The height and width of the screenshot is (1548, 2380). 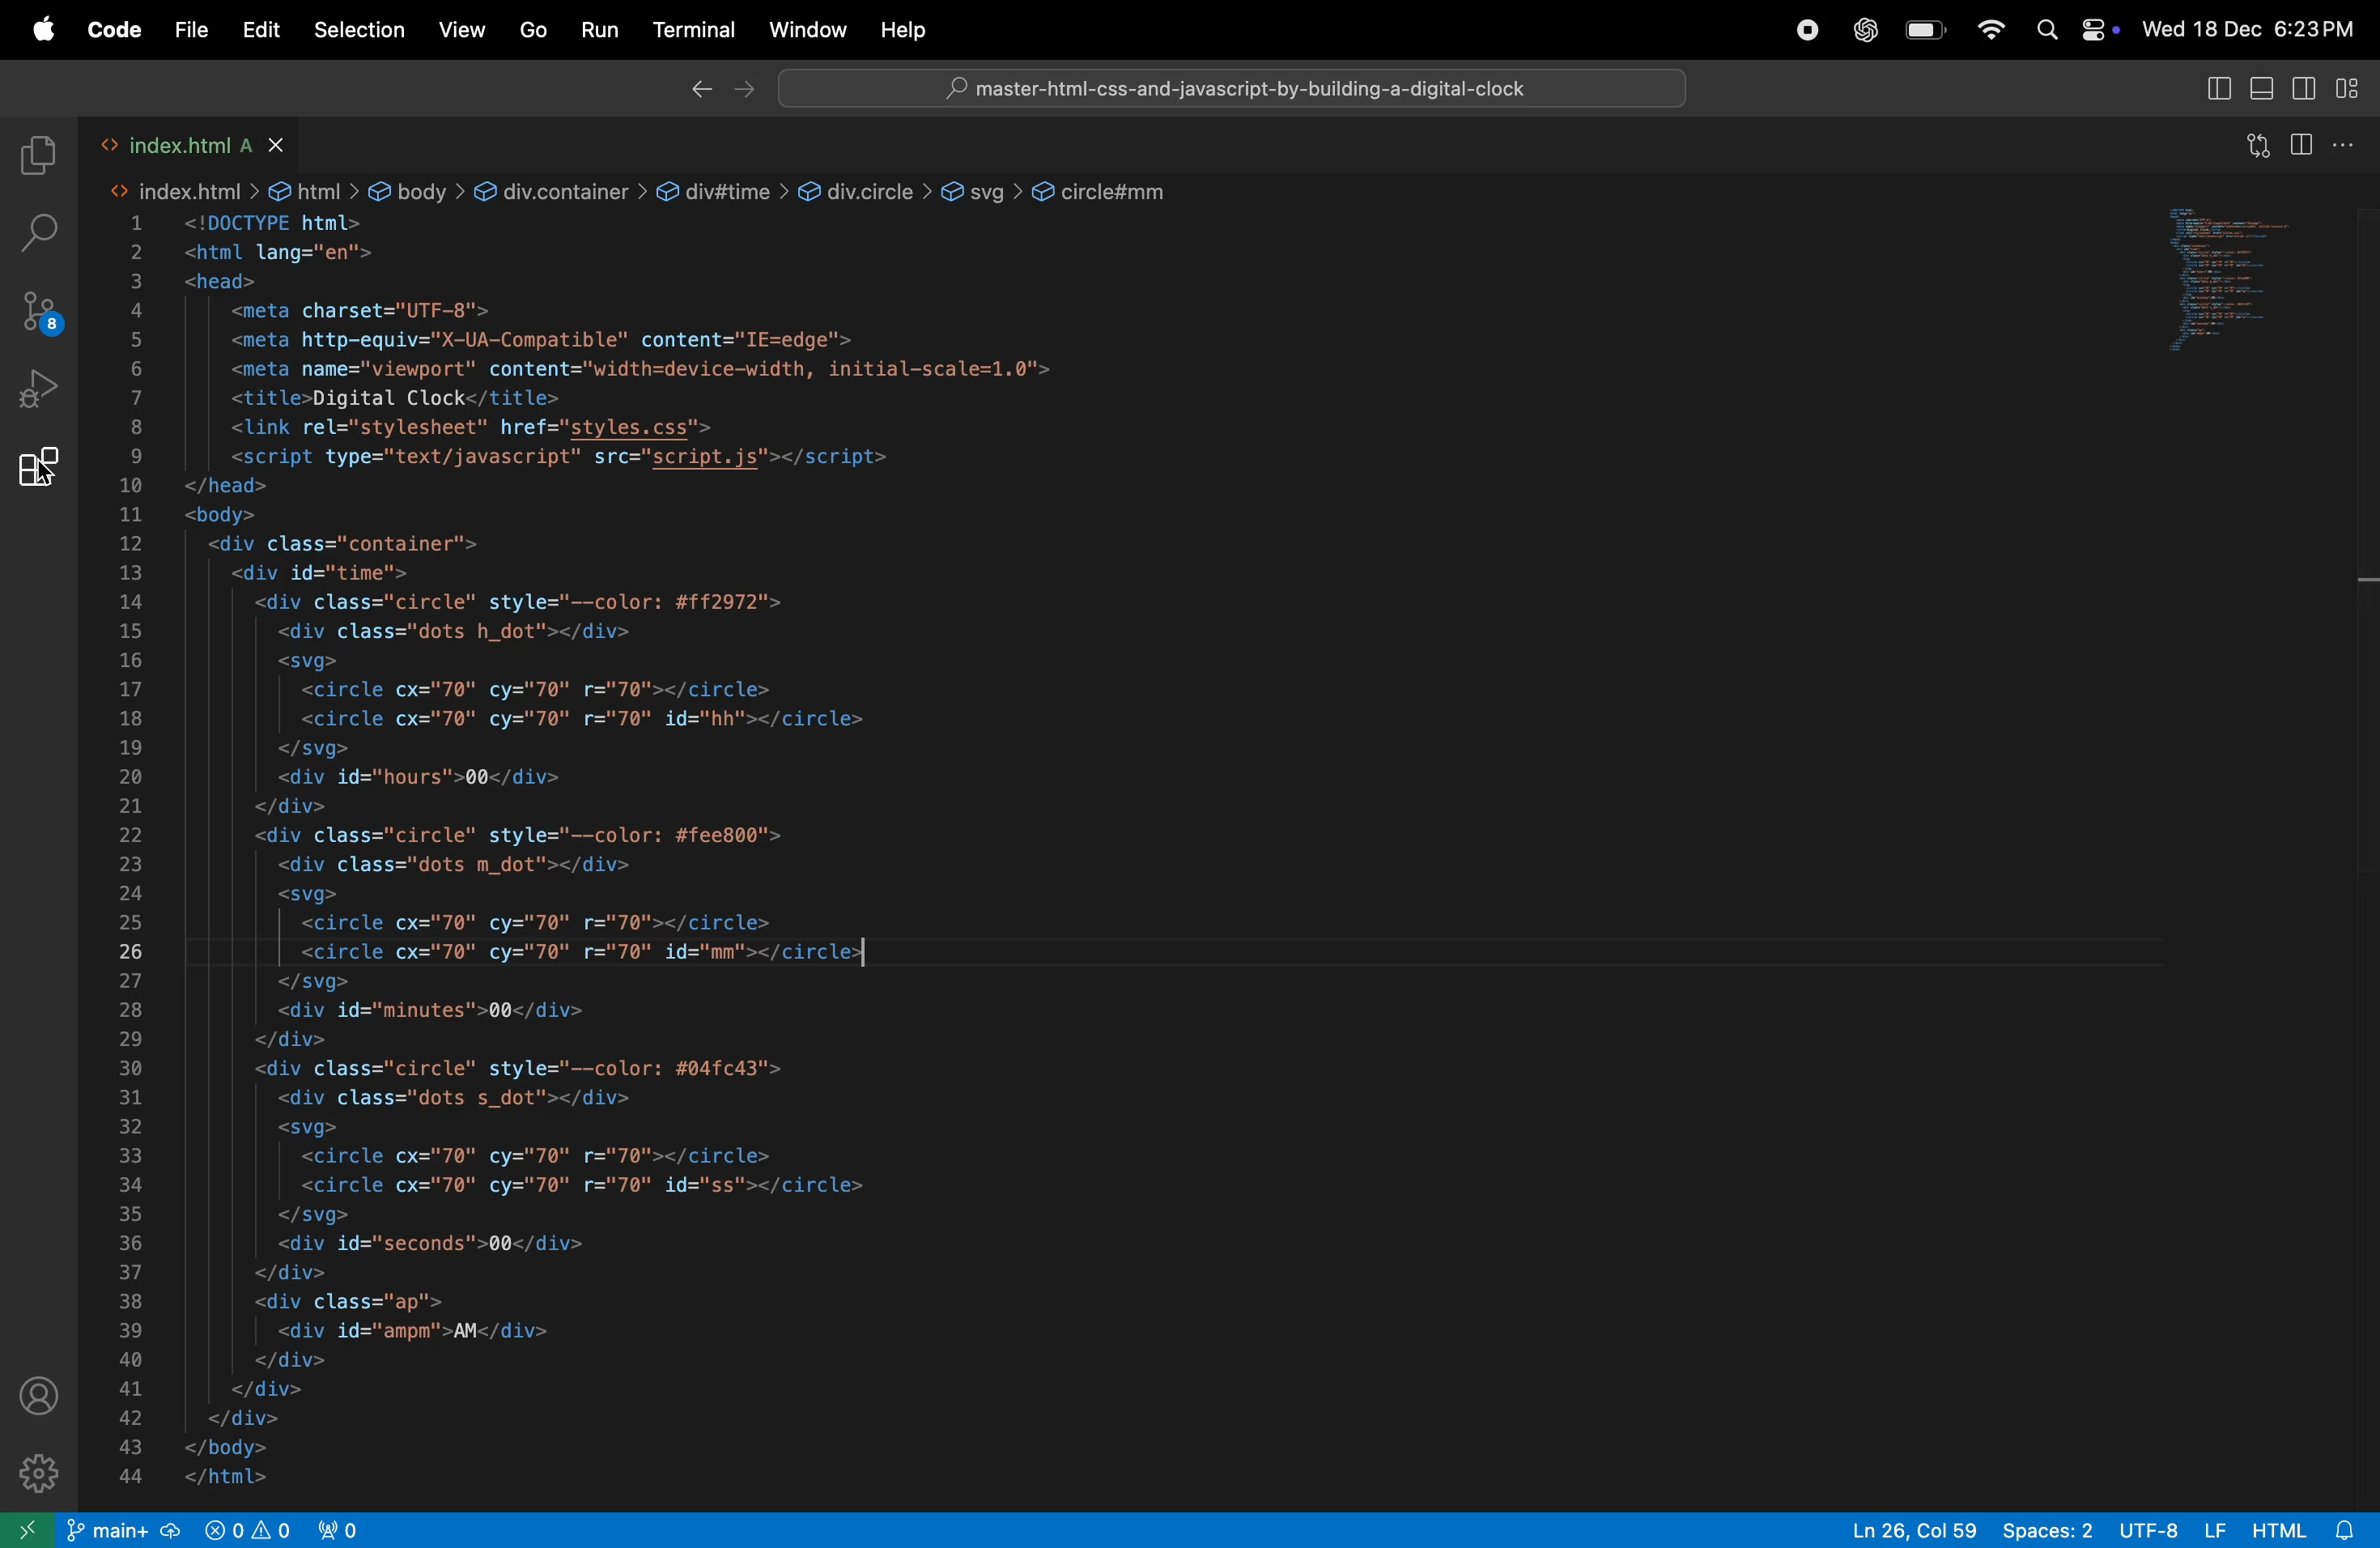 I want to click on chatgpt, so click(x=1861, y=30).